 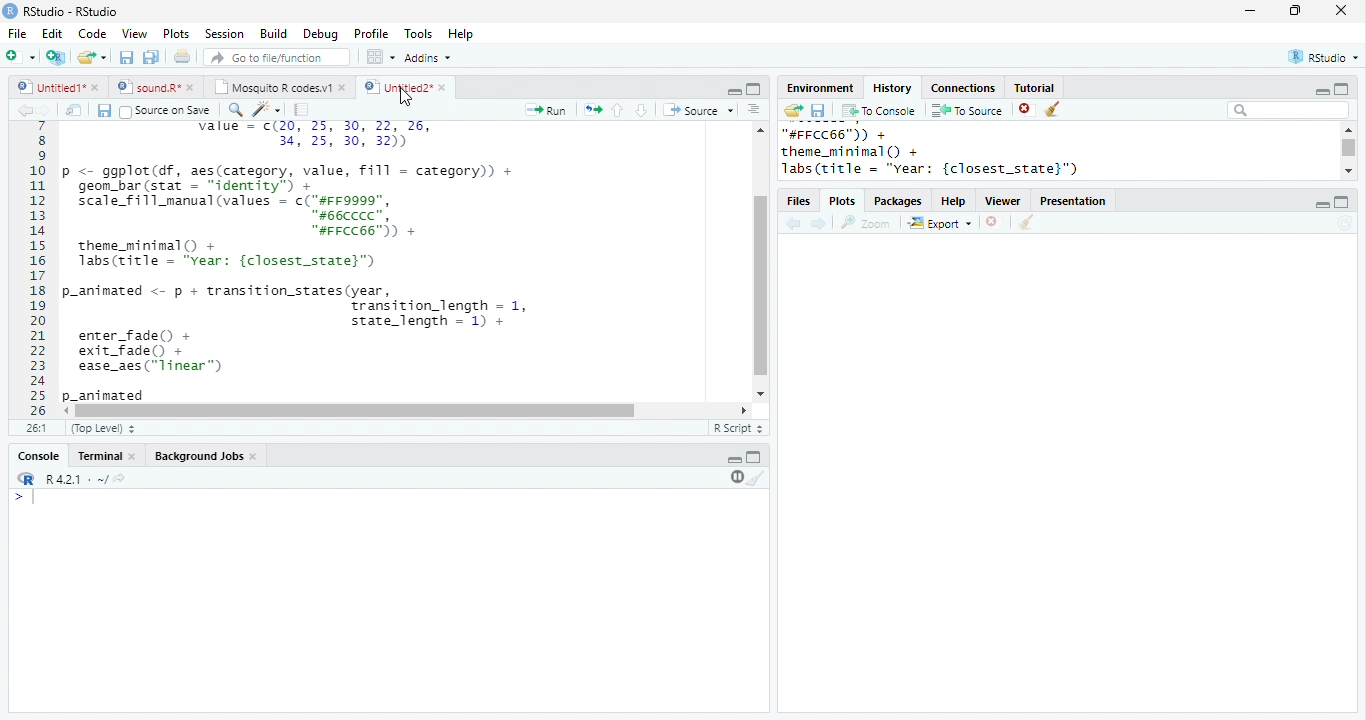 I want to click on forward, so click(x=42, y=110).